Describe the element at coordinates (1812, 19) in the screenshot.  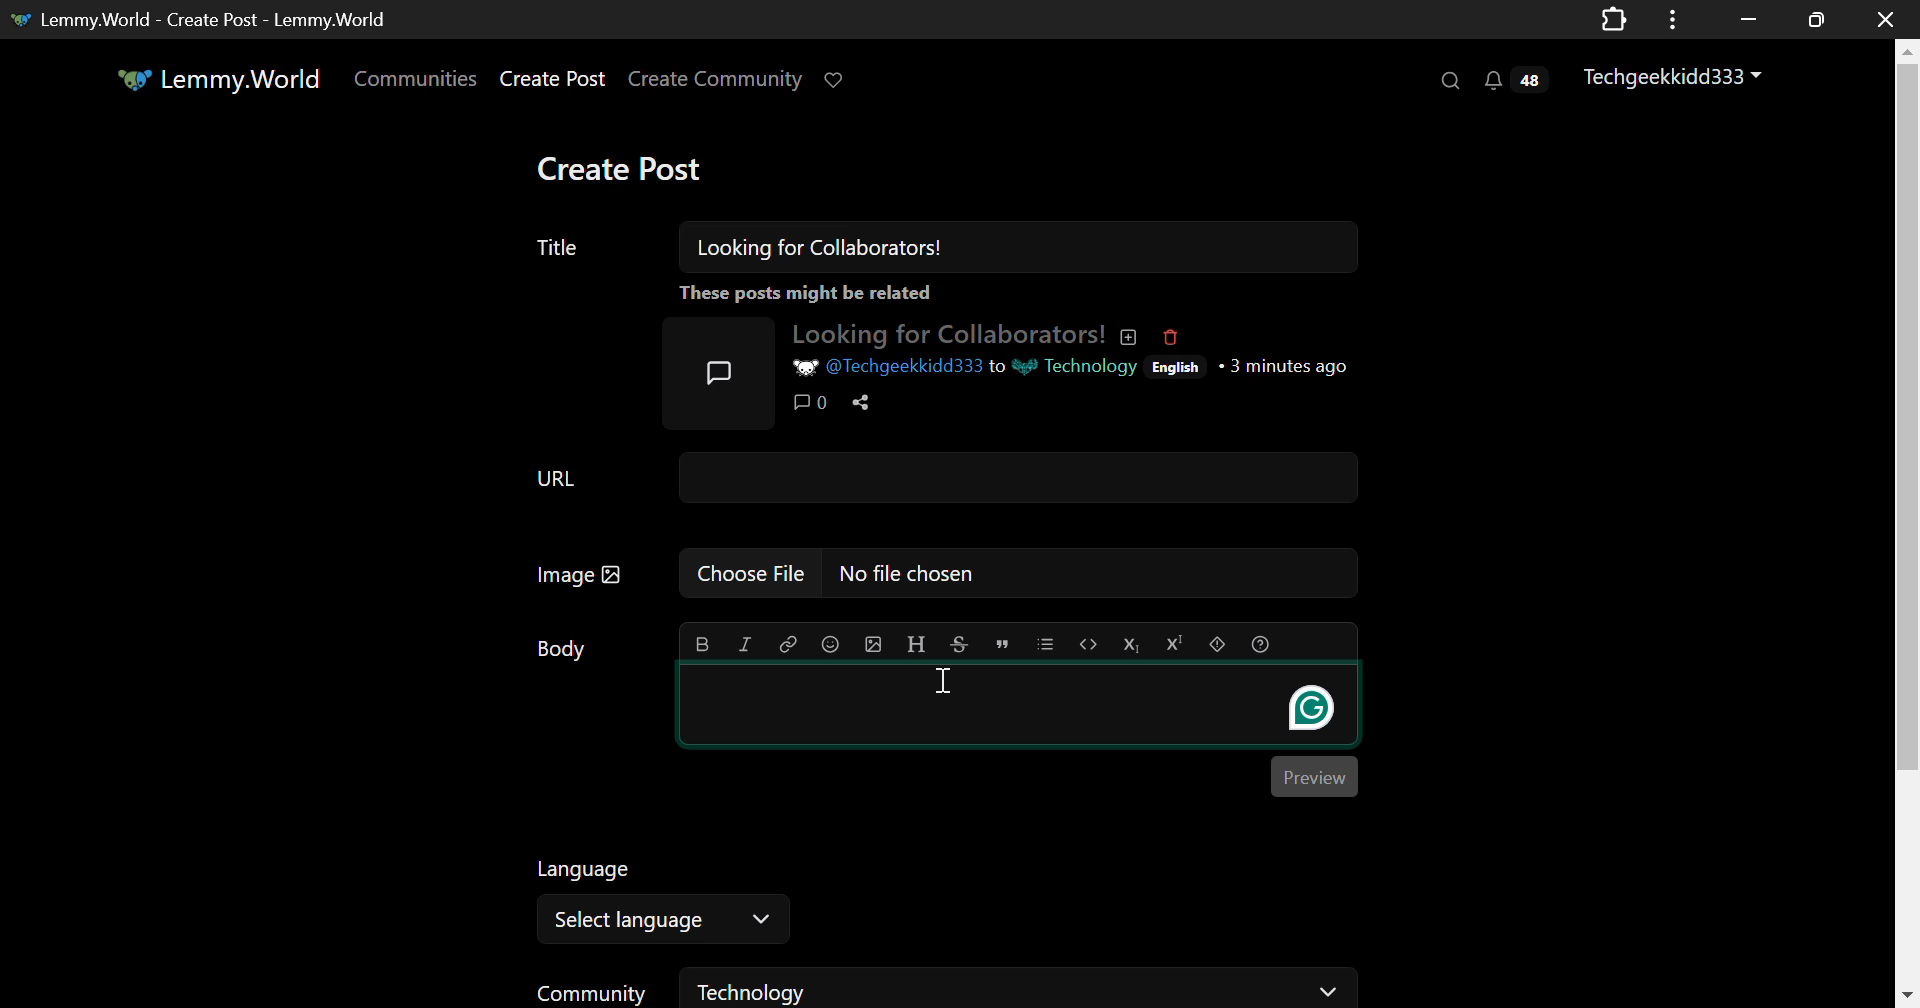
I see `Minimize Window` at that location.